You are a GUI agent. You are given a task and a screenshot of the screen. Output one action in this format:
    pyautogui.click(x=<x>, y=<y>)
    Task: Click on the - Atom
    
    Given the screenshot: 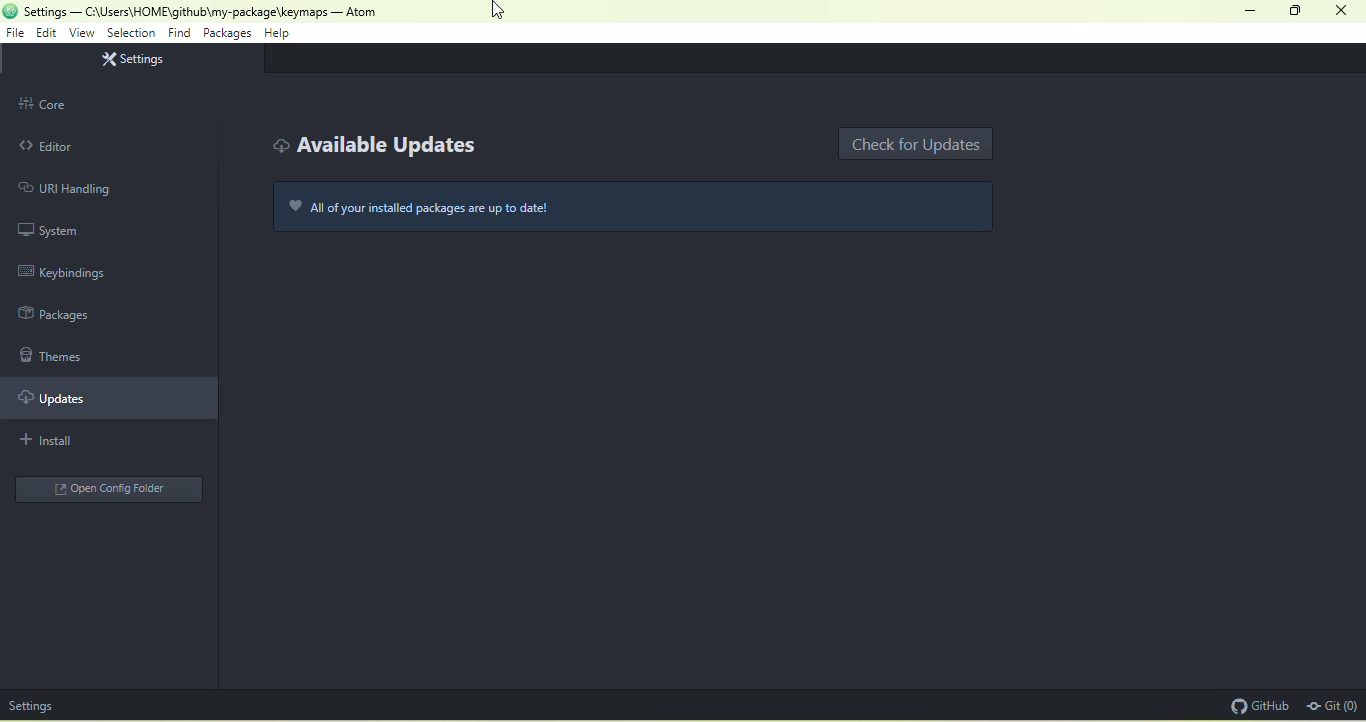 What is the action you would take?
    pyautogui.click(x=356, y=12)
    